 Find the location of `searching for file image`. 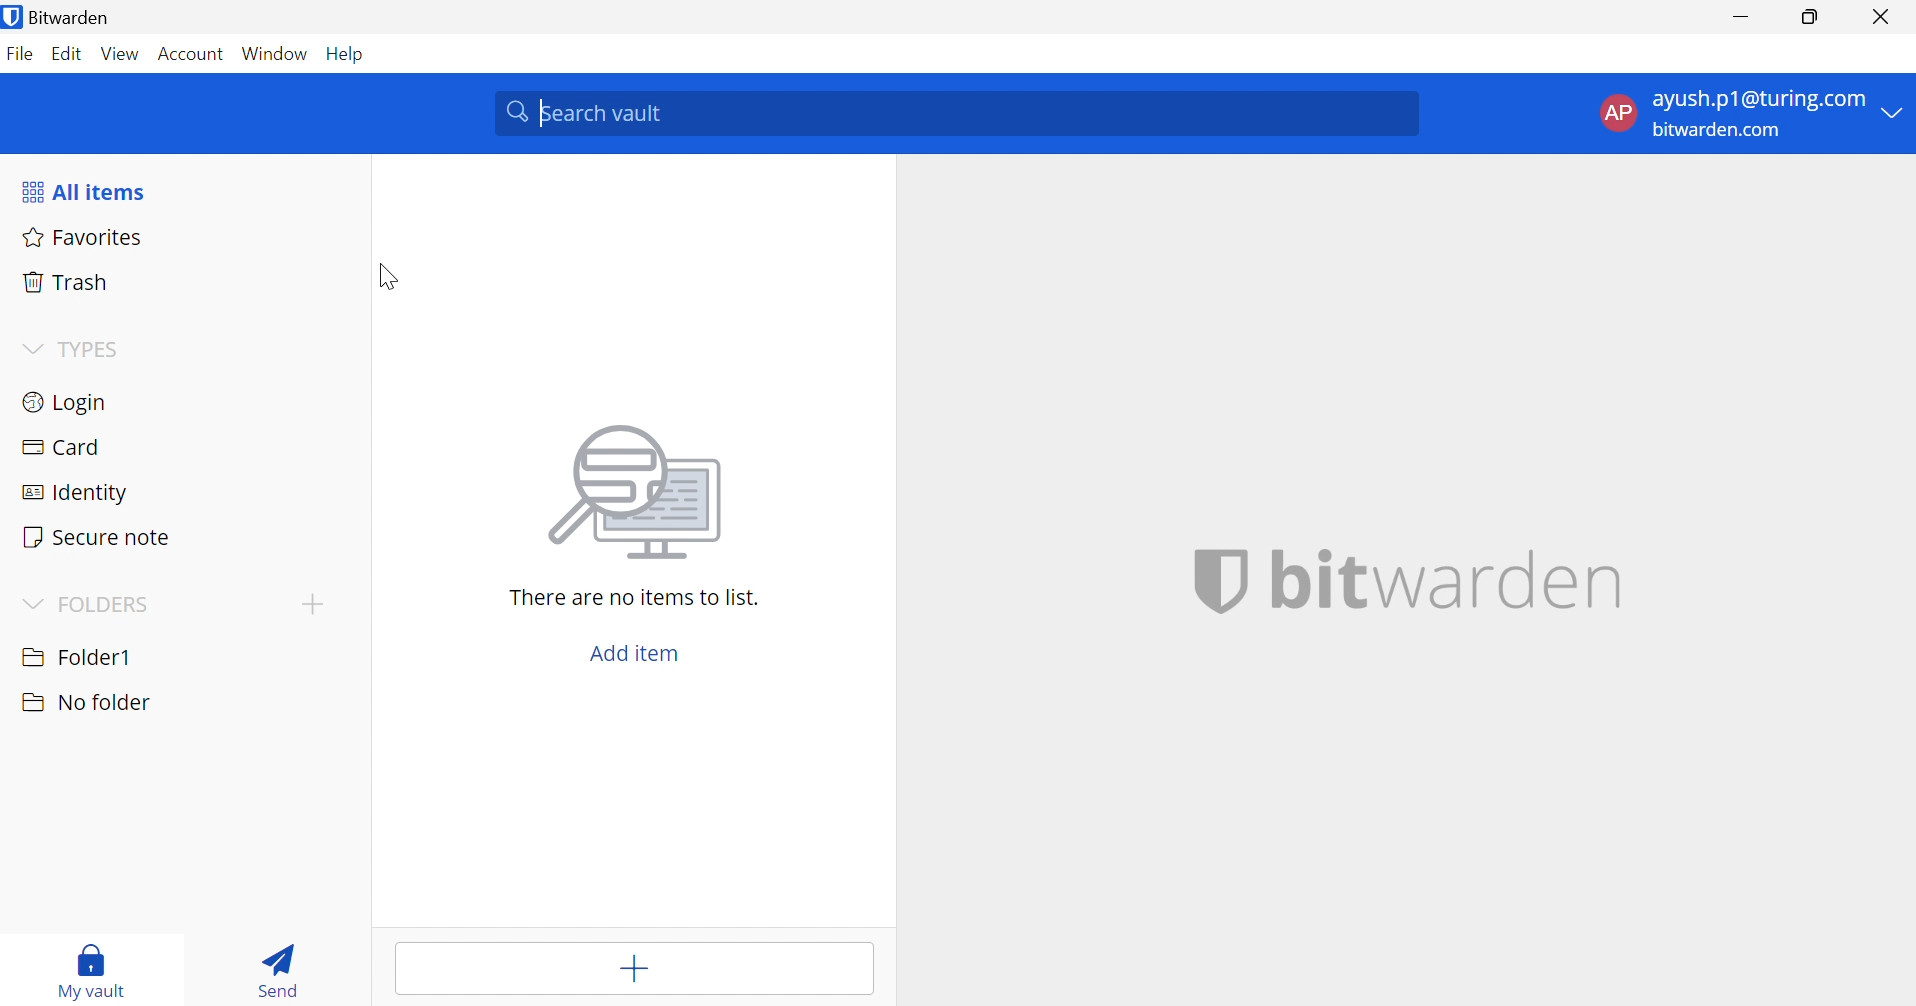

searching for file image is located at coordinates (640, 497).